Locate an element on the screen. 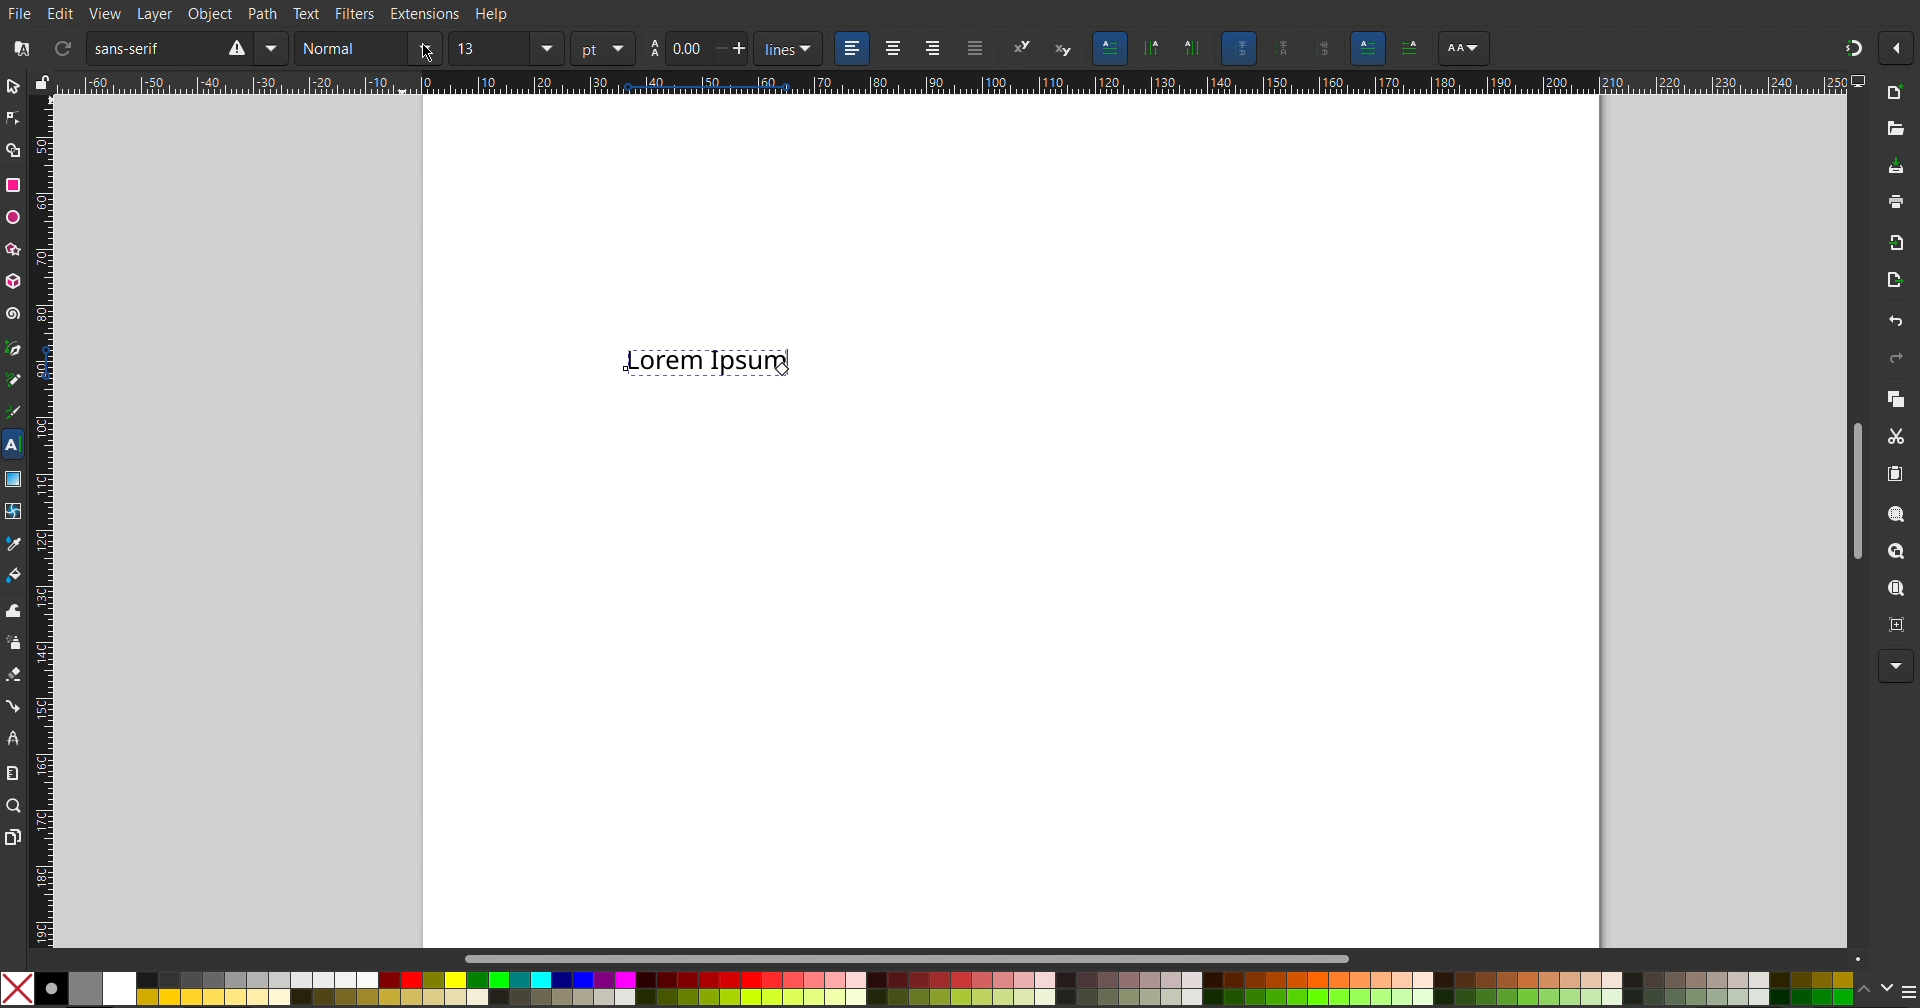 The height and width of the screenshot is (1008, 1920). Horizontal Text is located at coordinates (1110, 48).